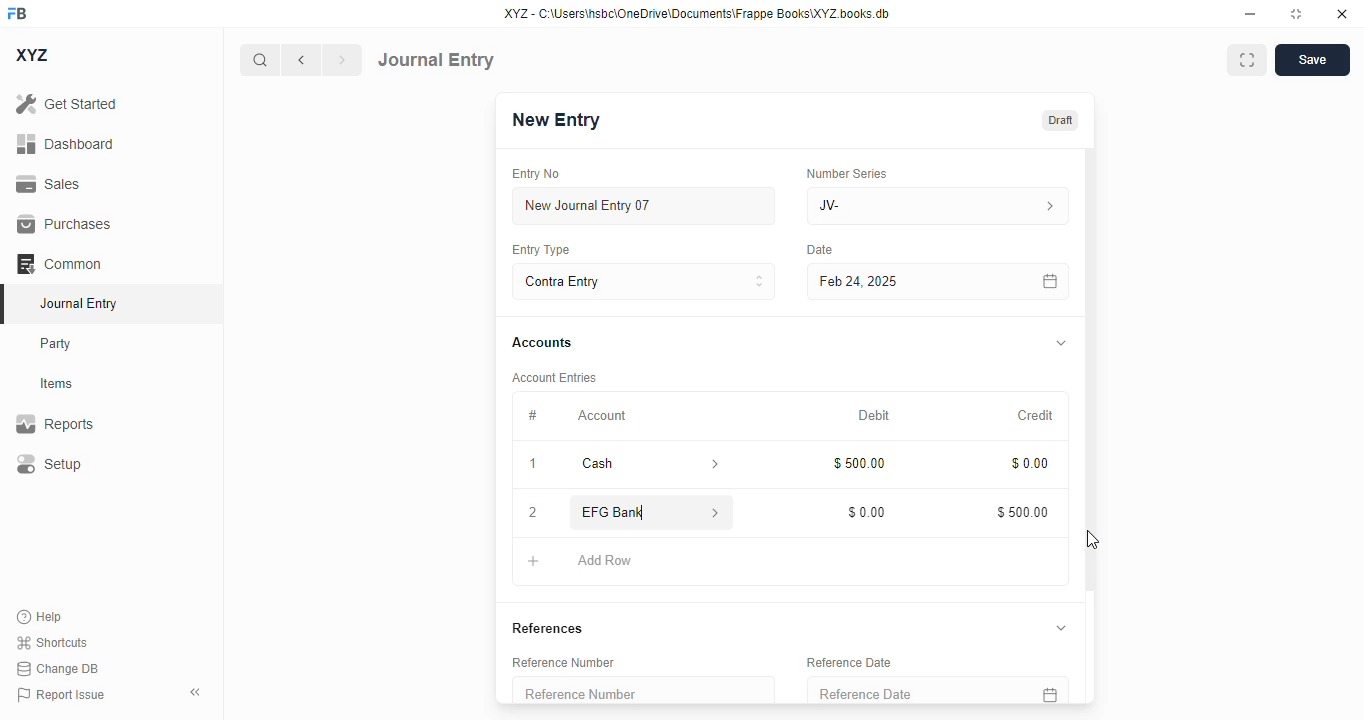  Describe the element at coordinates (55, 423) in the screenshot. I see `reports` at that location.